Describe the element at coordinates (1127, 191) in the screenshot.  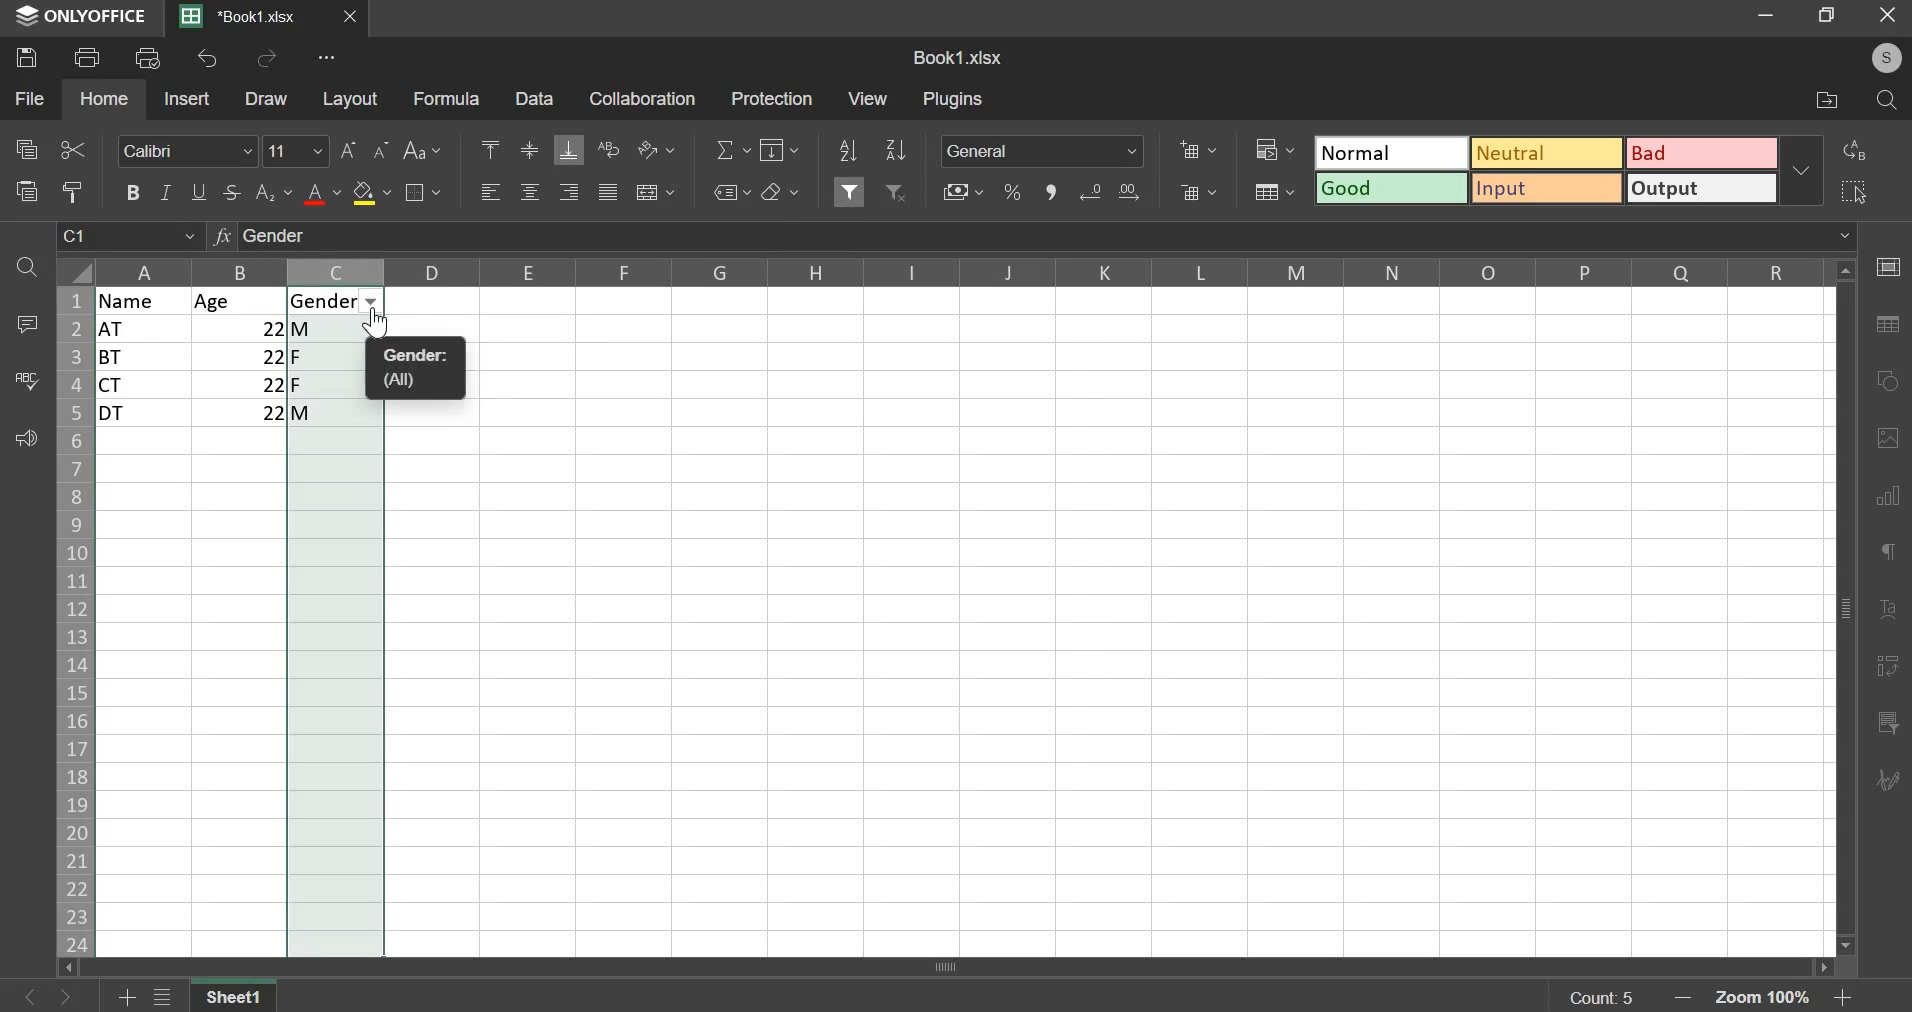
I see `increase decimal` at that location.